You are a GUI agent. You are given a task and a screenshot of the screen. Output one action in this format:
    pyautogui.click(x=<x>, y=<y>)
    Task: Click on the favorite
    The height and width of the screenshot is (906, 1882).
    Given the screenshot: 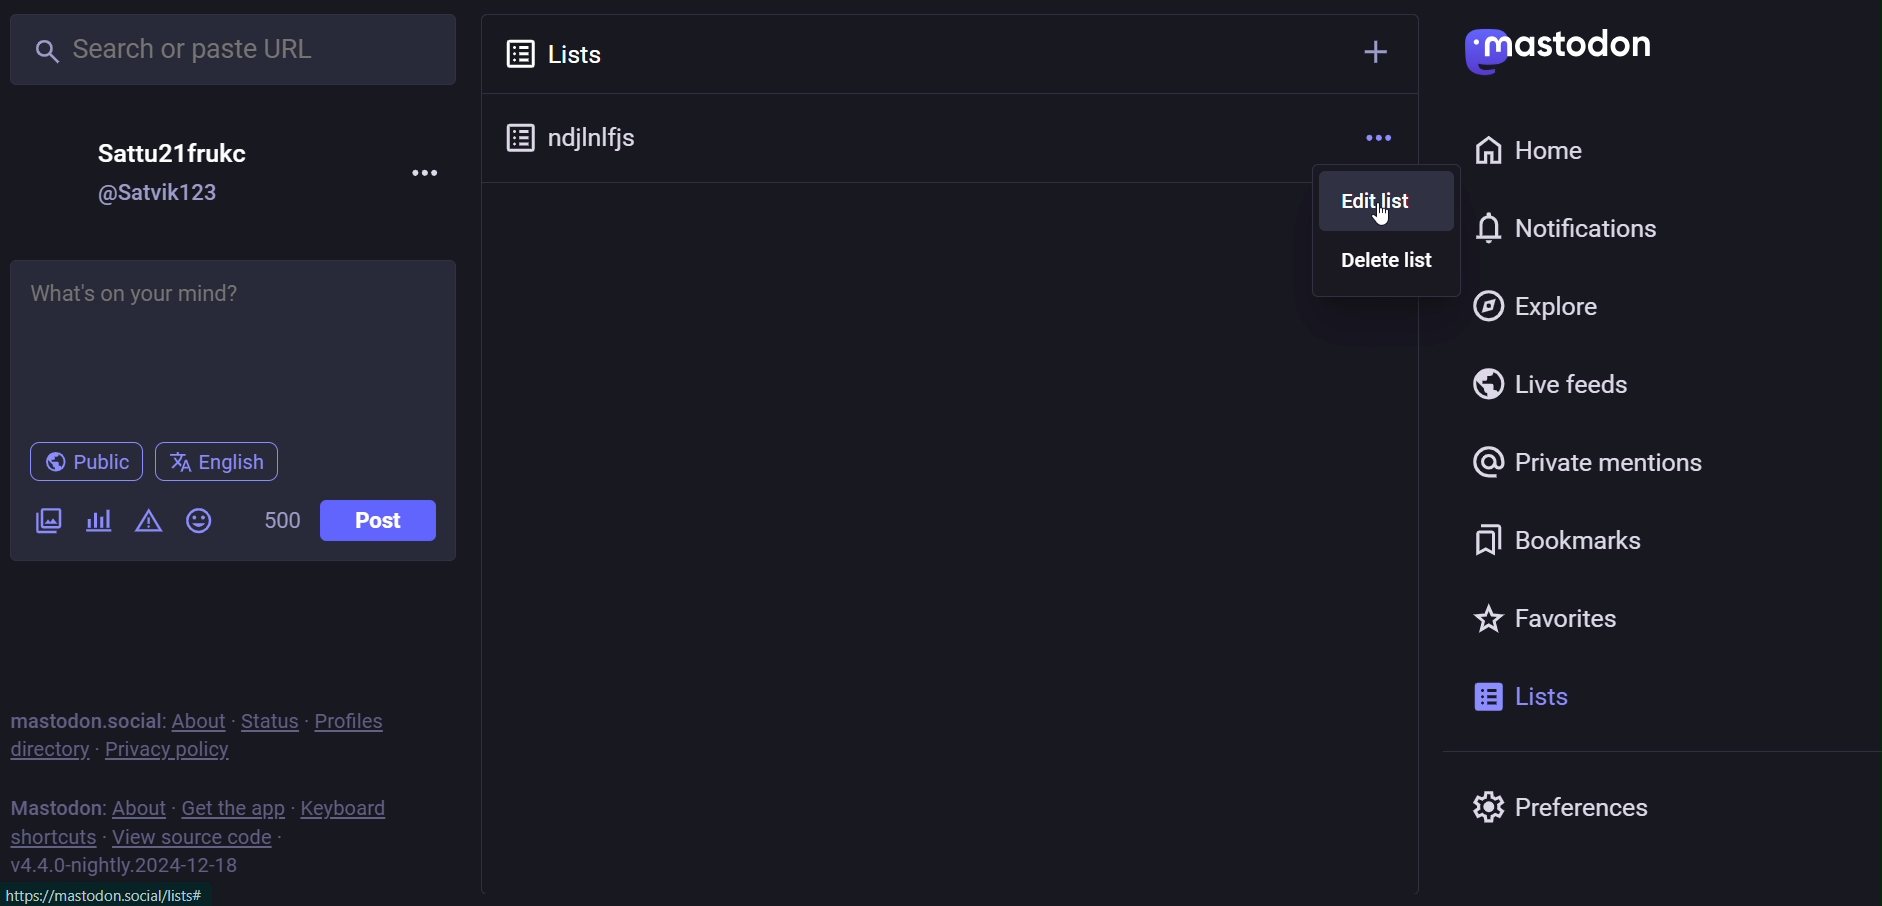 What is the action you would take?
    pyautogui.click(x=1562, y=619)
    